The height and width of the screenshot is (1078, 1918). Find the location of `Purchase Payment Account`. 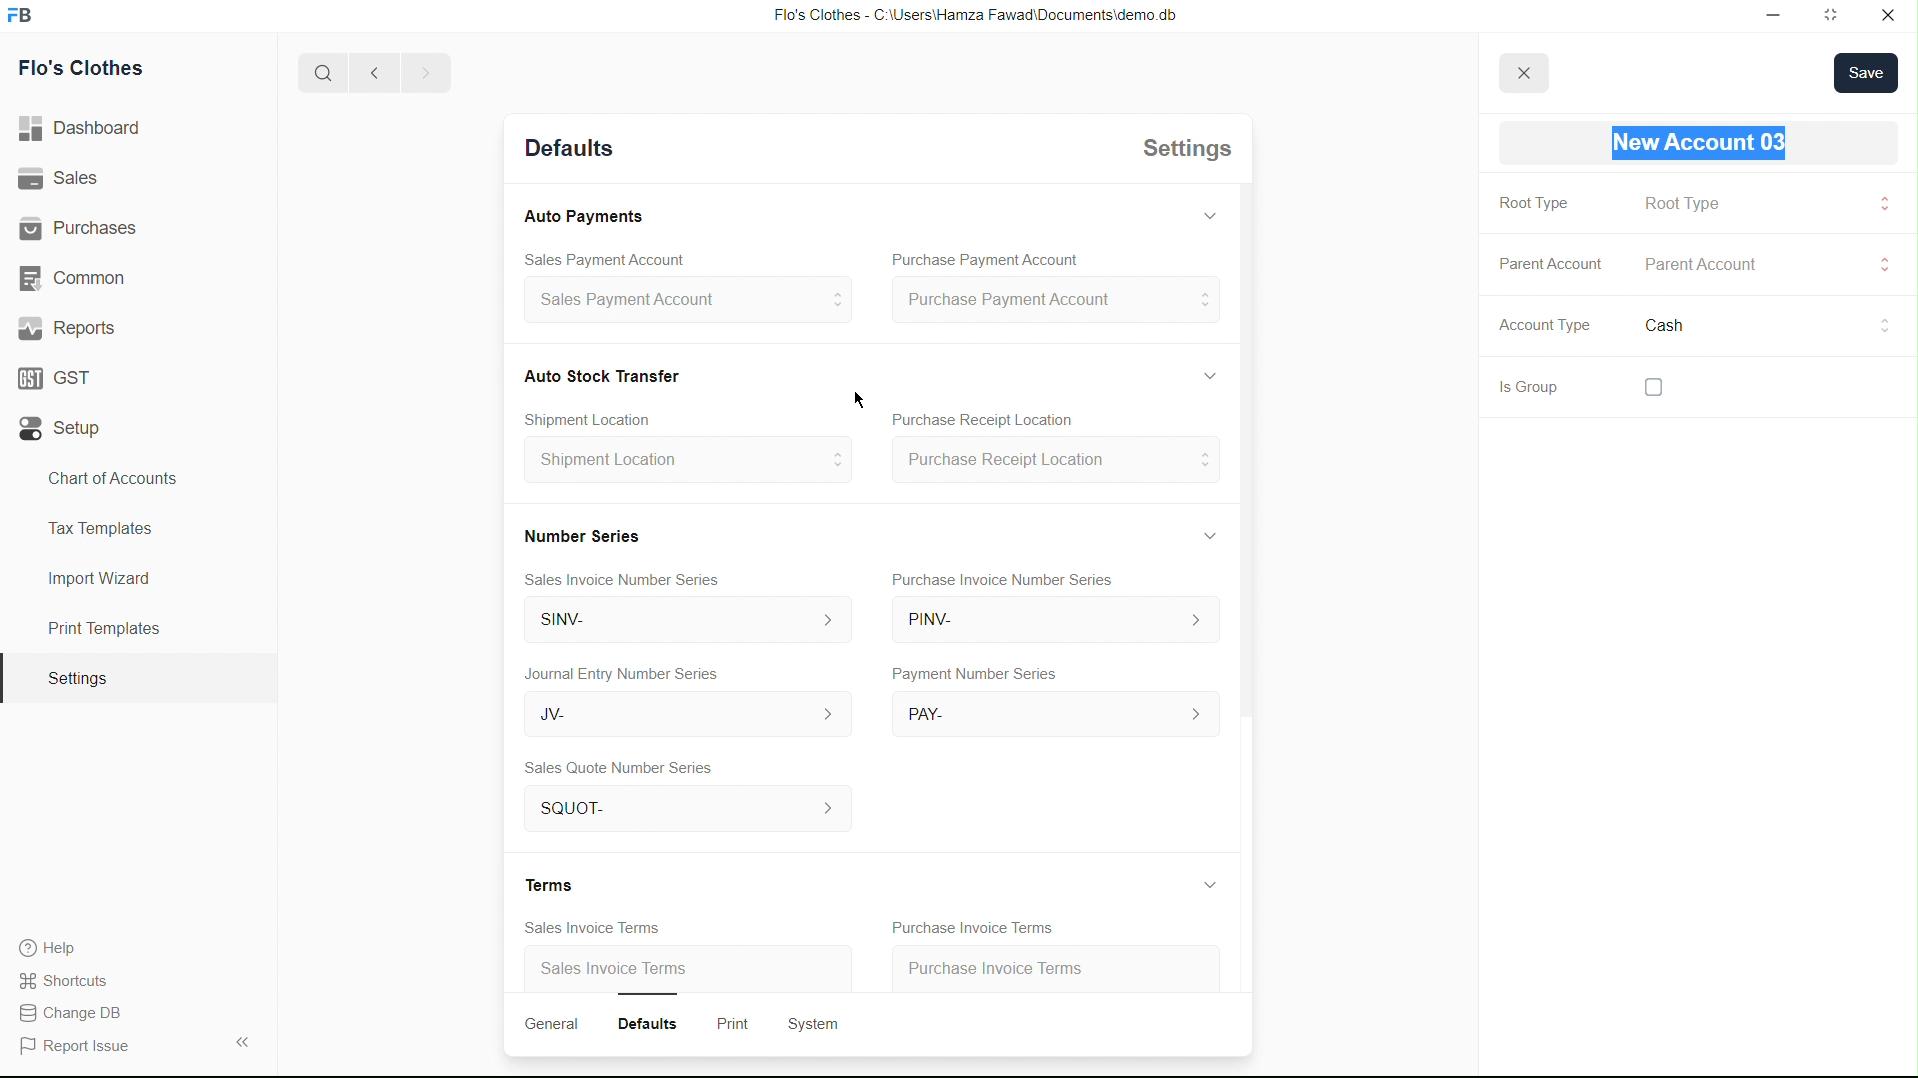

Purchase Payment Account is located at coordinates (1054, 301).